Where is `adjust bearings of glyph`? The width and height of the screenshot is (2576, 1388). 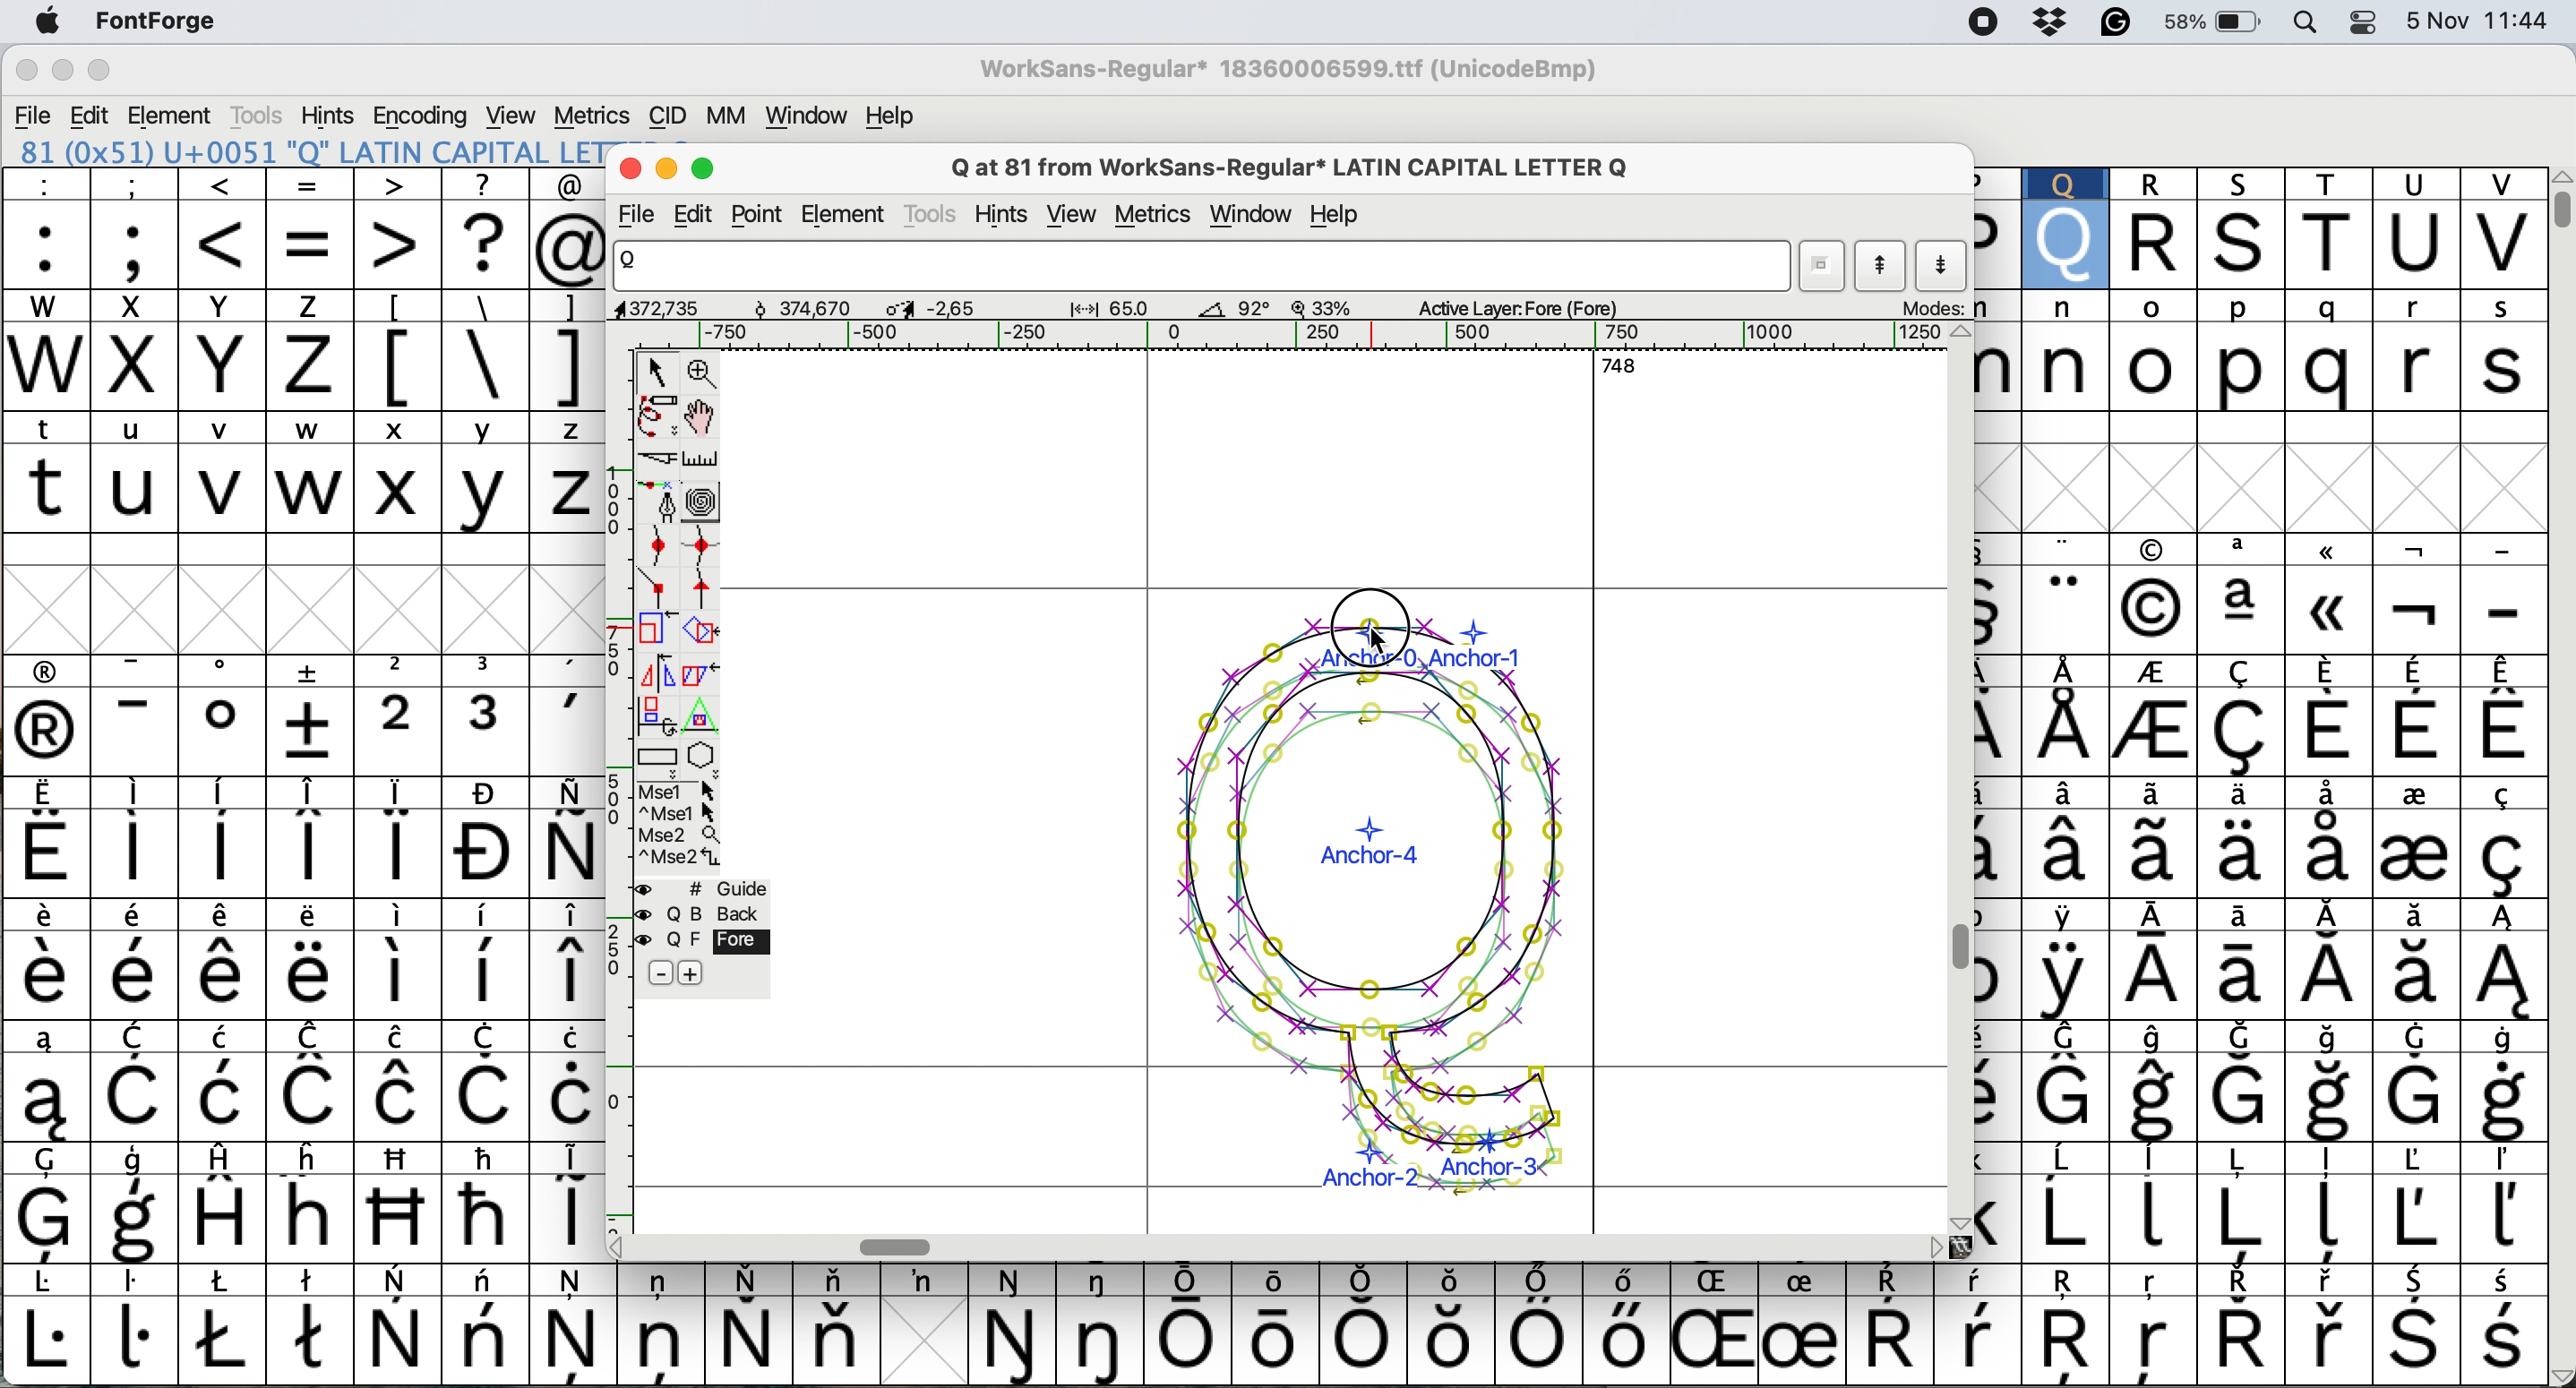 adjust bearings of glyph is located at coordinates (1377, 906).